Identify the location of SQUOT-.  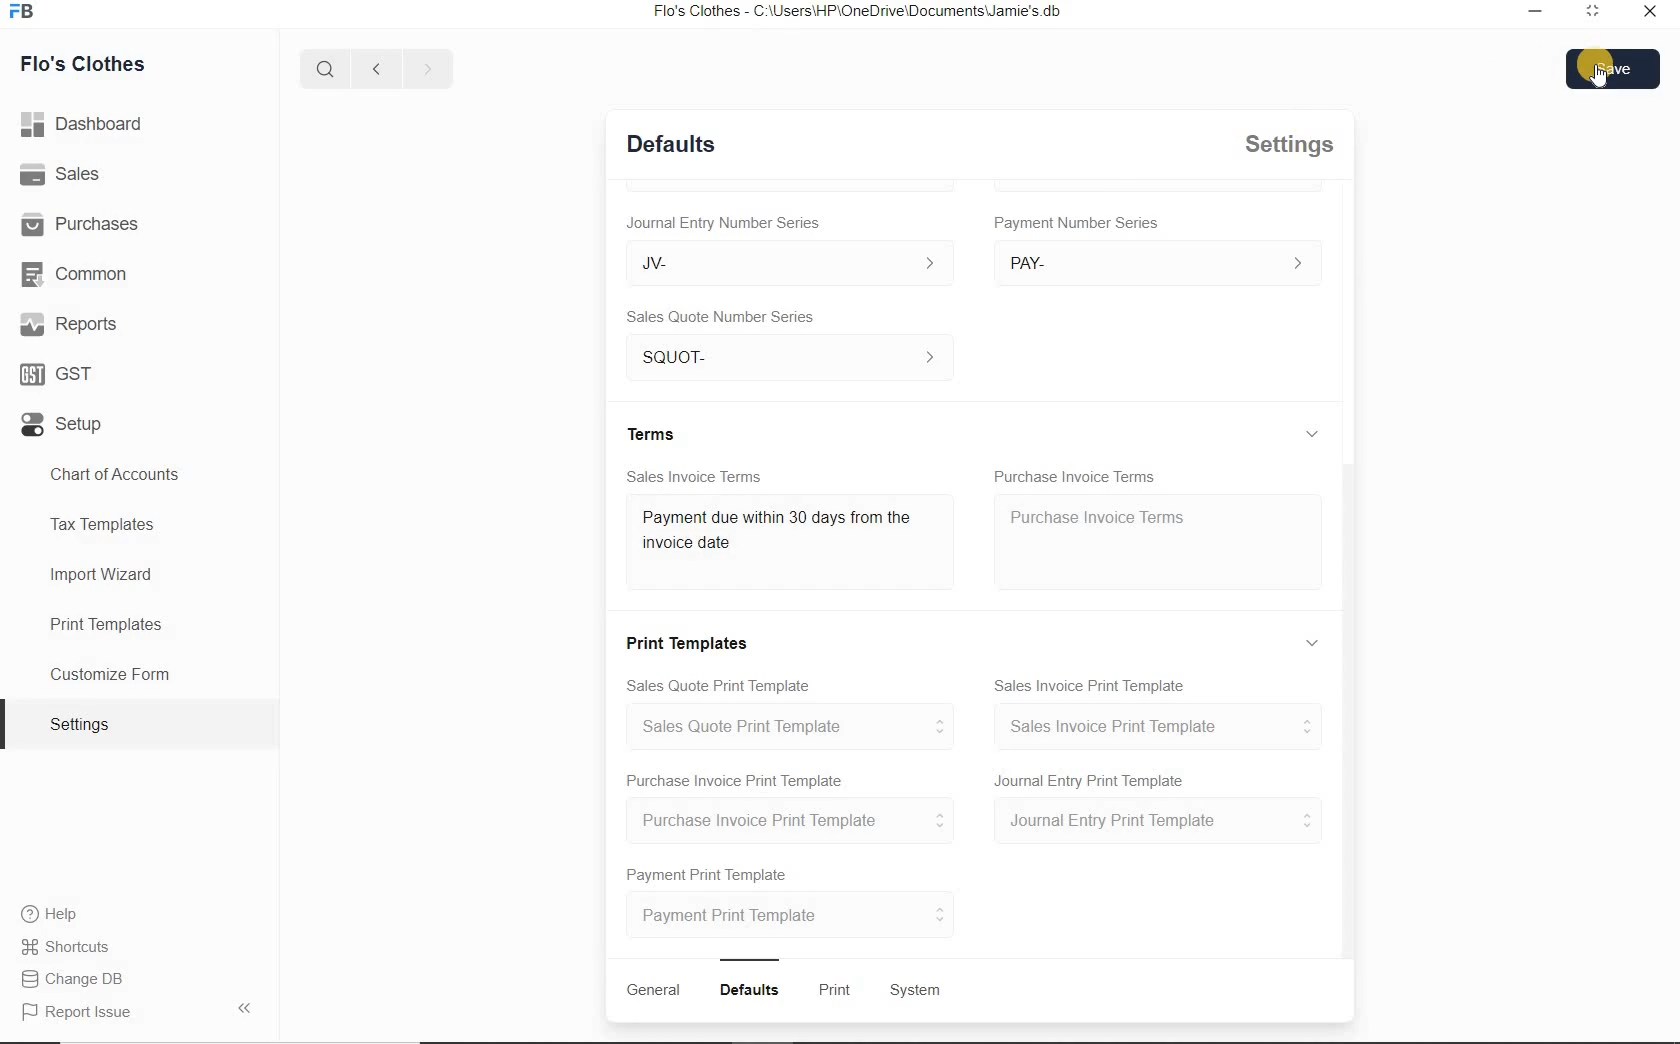
(789, 357).